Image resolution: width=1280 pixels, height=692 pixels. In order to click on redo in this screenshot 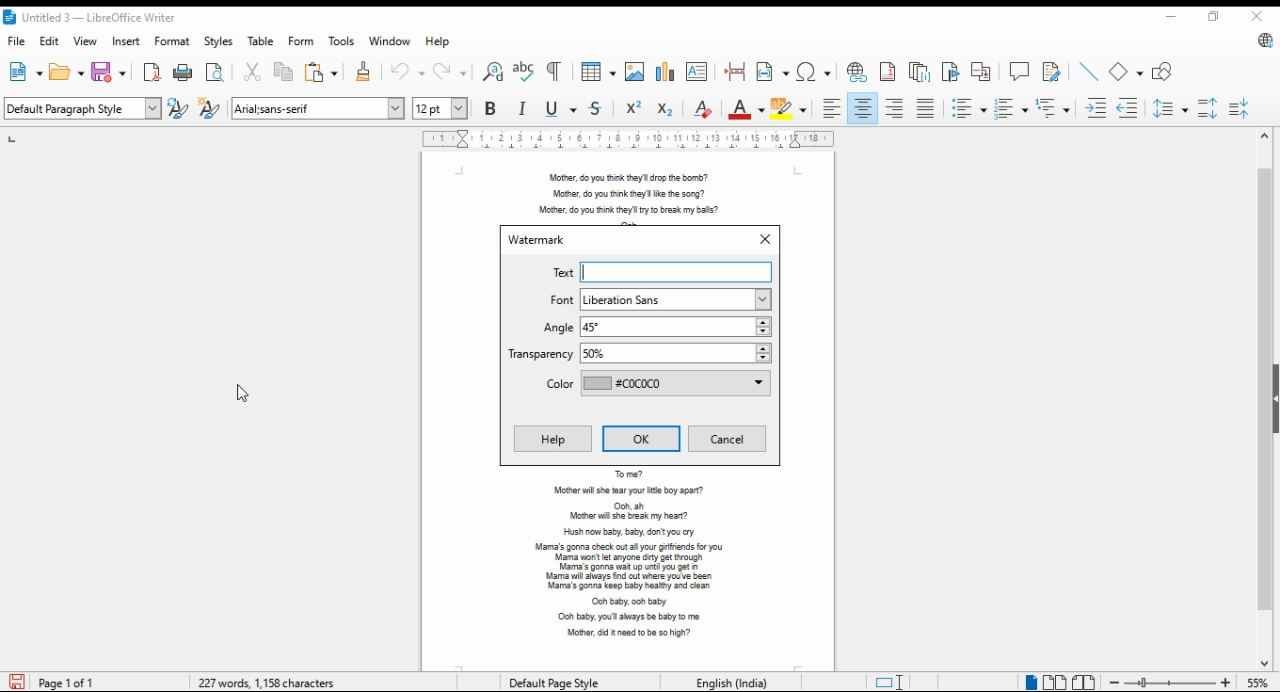, I will do `click(449, 71)`.